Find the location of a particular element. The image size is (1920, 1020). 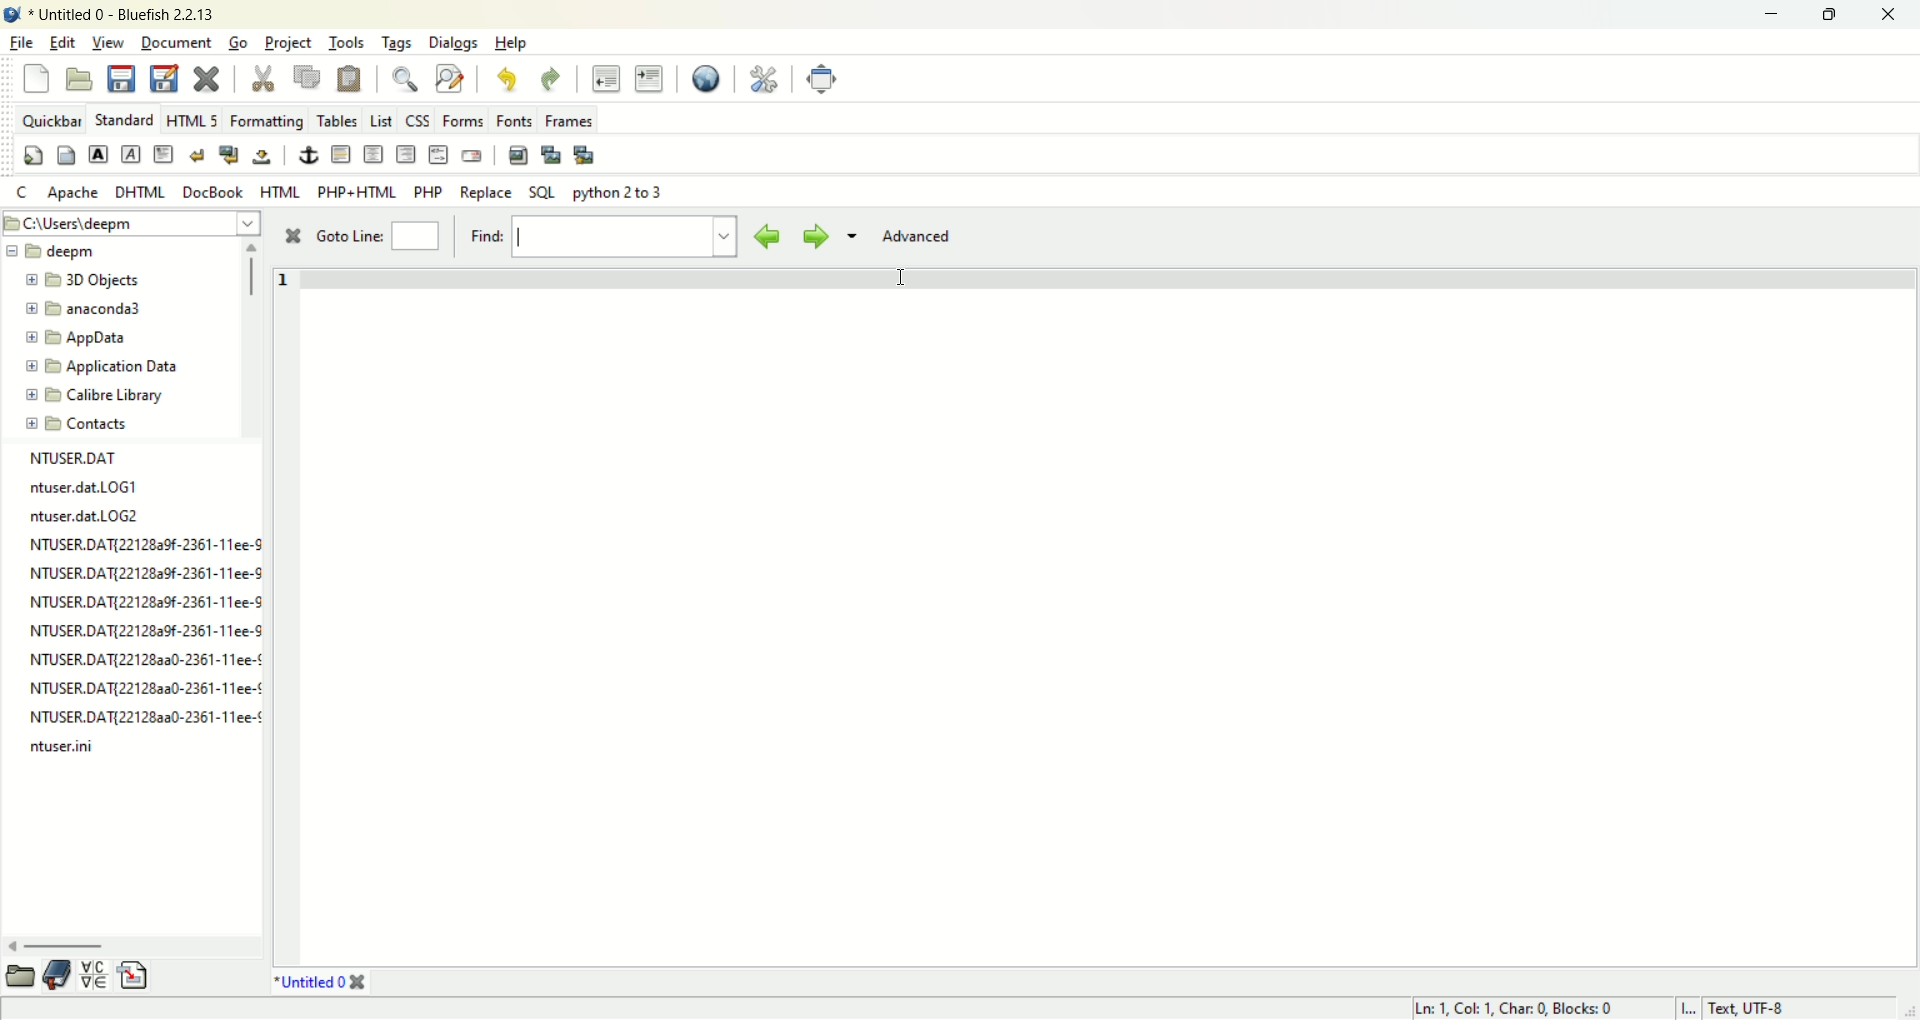

tables is located at coordinates (337, 119).